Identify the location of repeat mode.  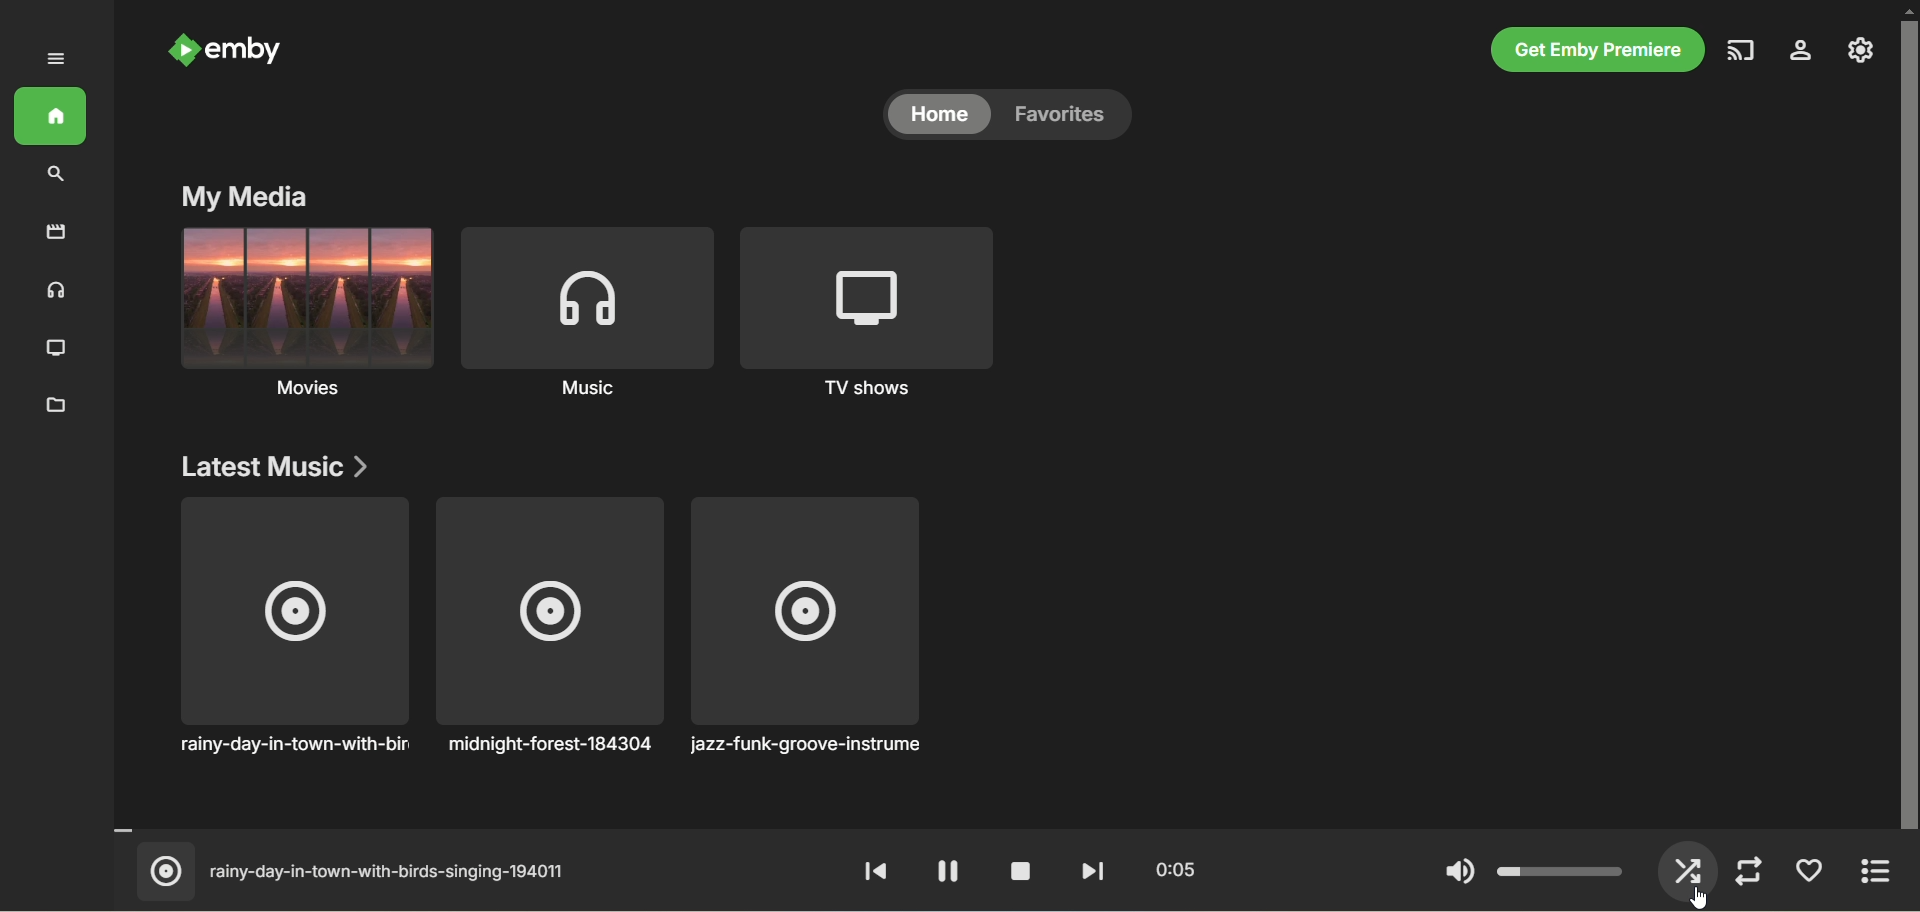
(1747, 870).